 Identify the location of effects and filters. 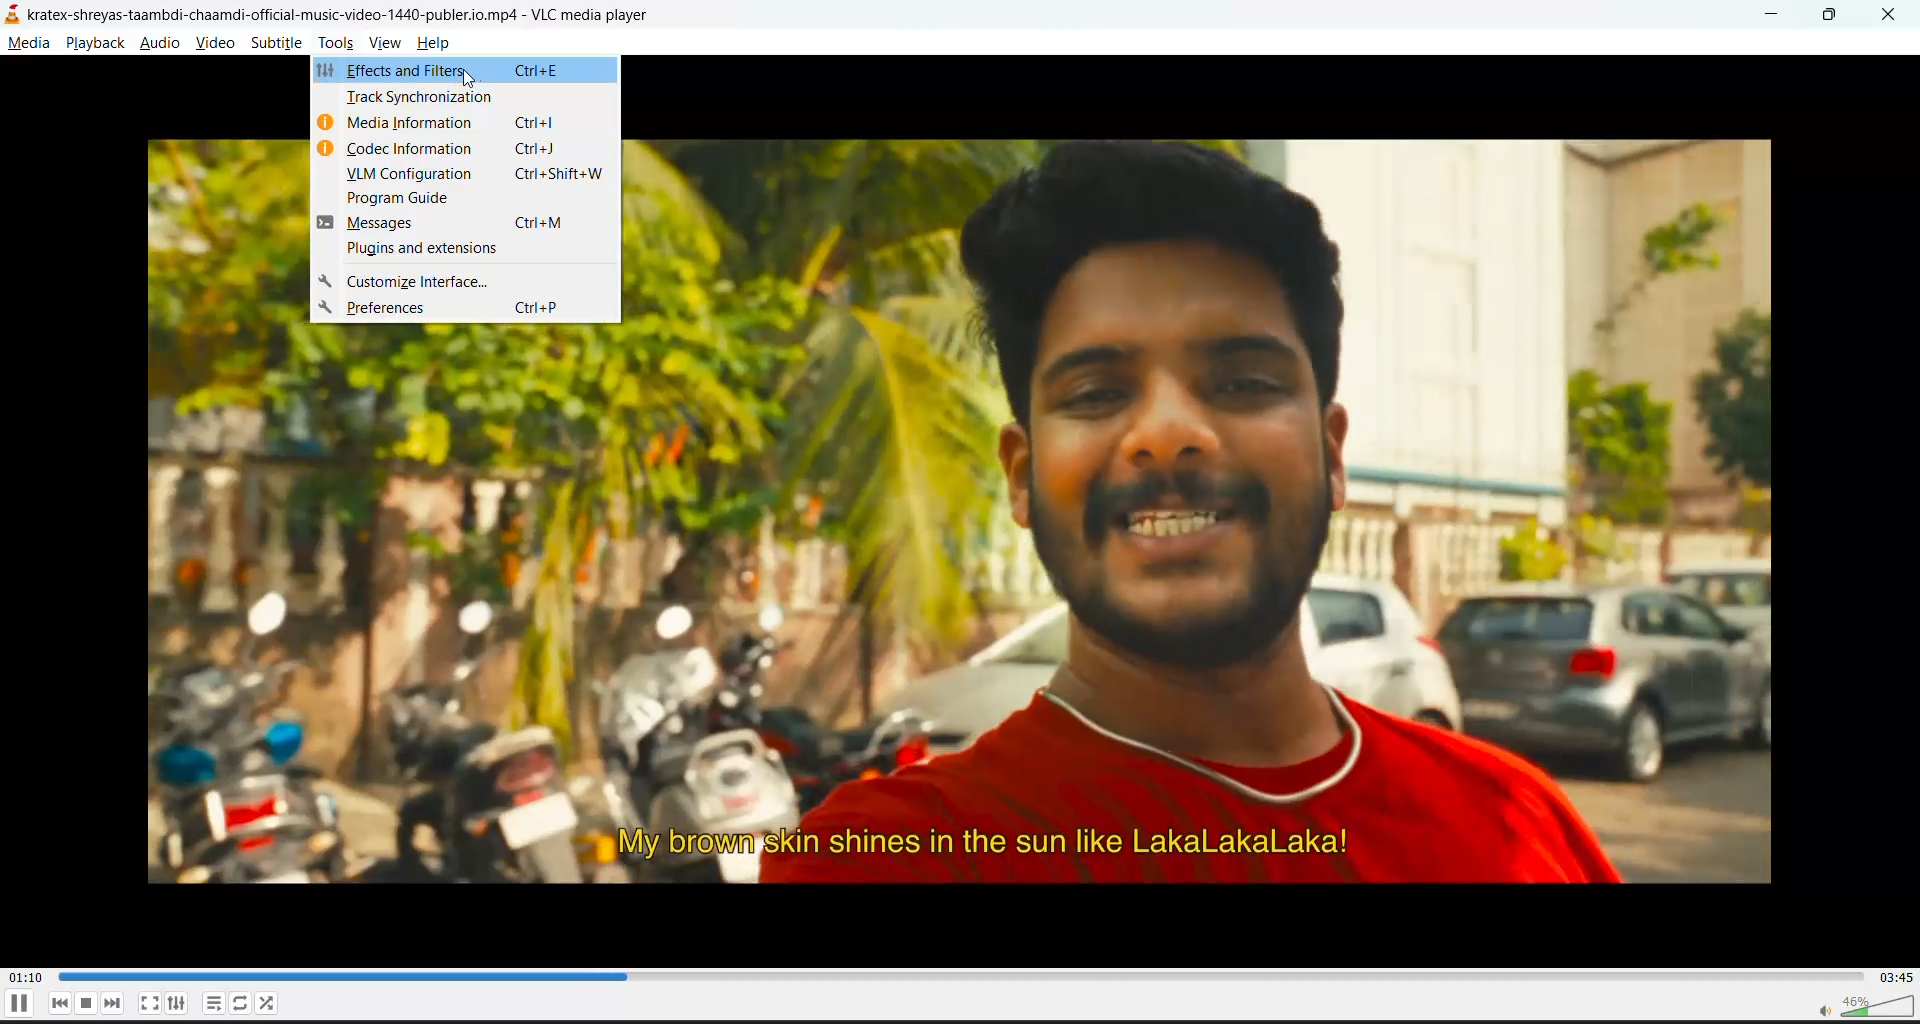
(447, 73).